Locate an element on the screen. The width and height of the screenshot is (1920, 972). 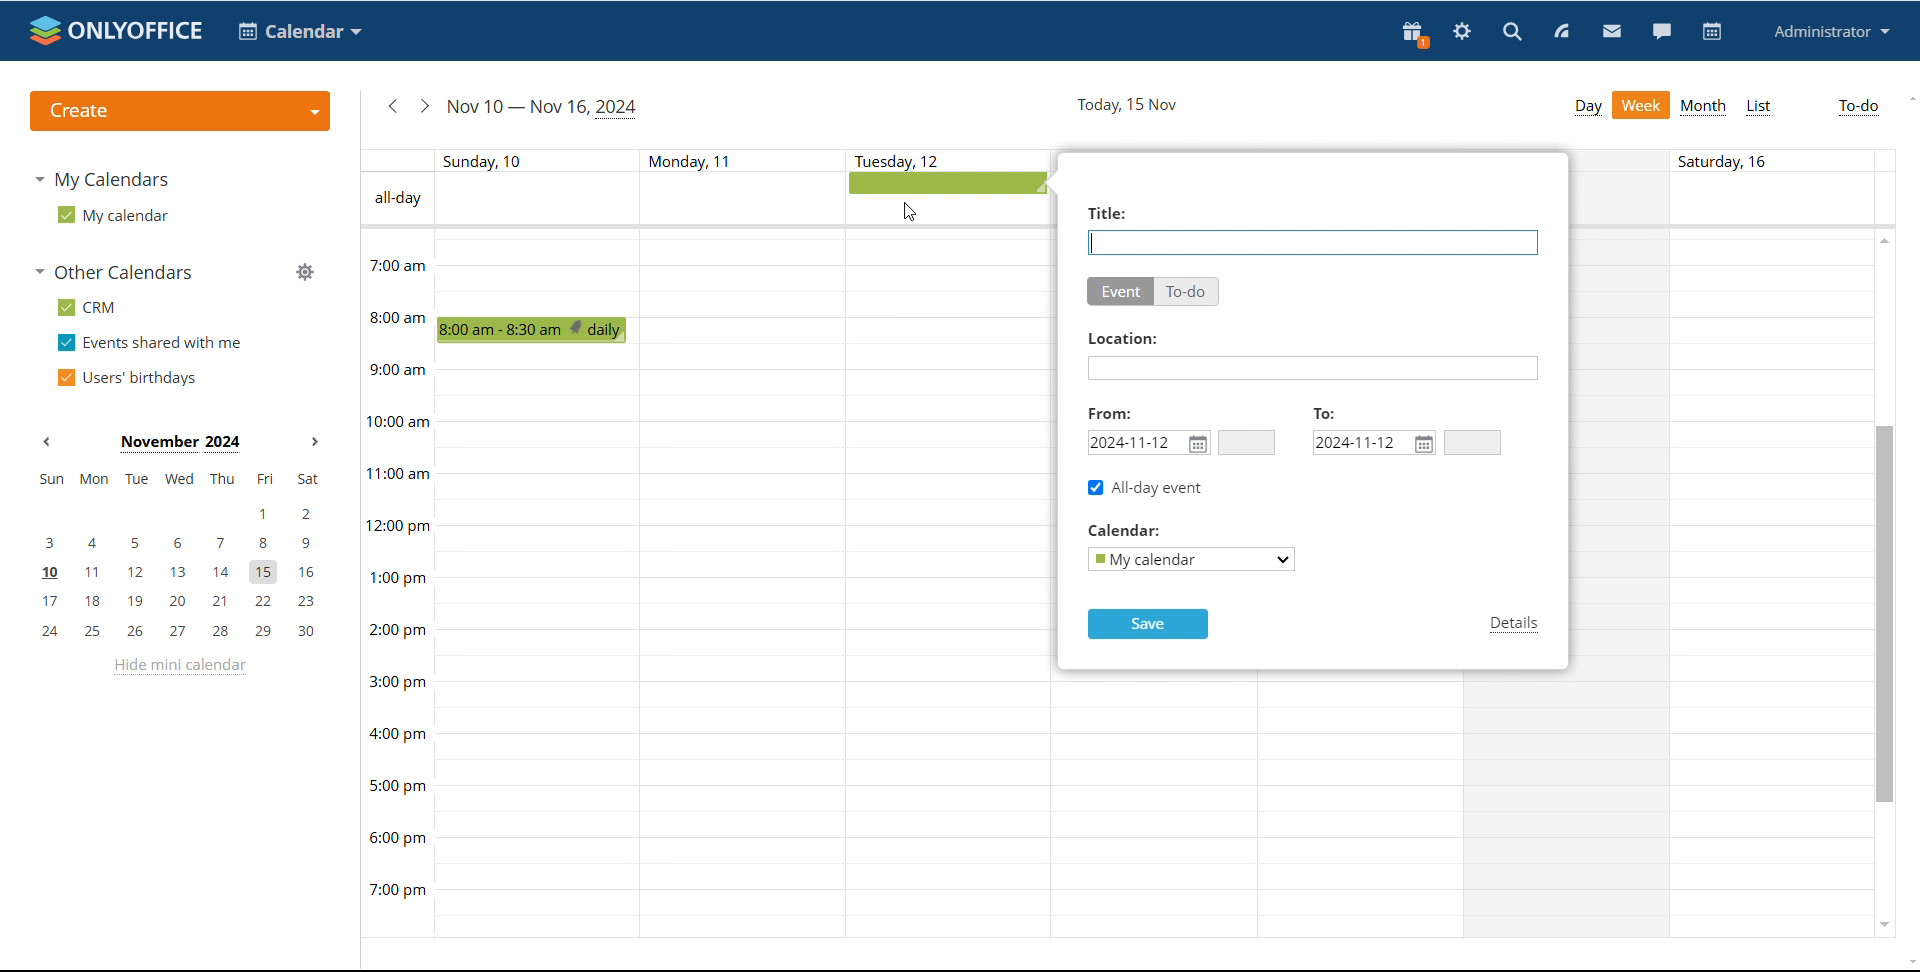
scheduled event is located at coordinates (537, 330).